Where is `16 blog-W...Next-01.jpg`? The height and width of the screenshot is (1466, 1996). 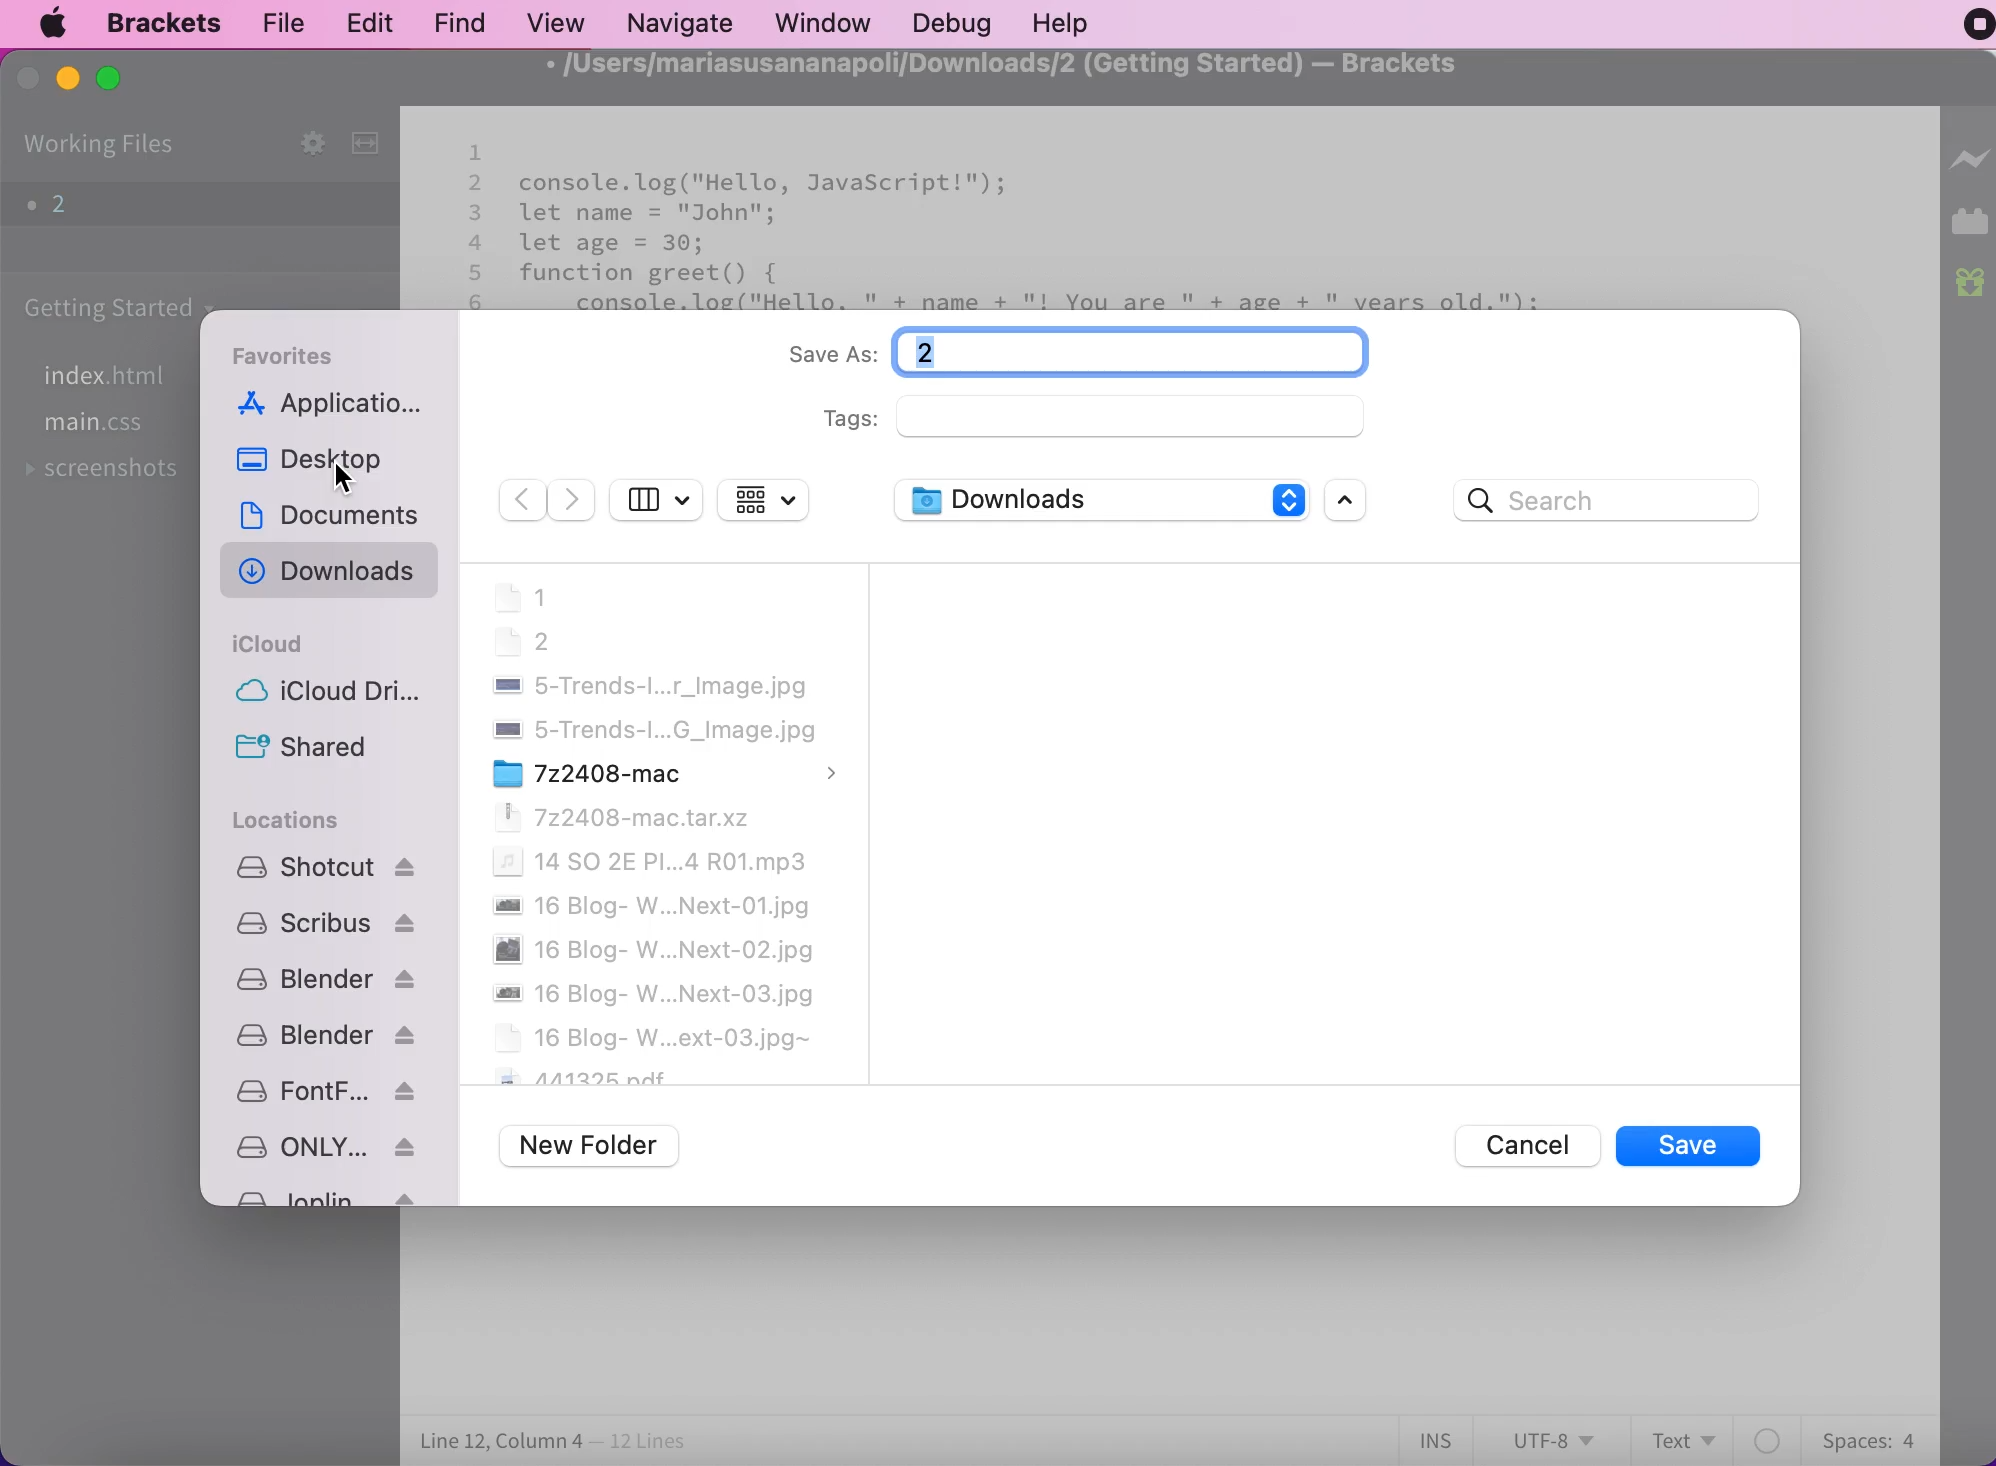
16 blog-W...Next-01.jpg is located at coordinates (650, 906).